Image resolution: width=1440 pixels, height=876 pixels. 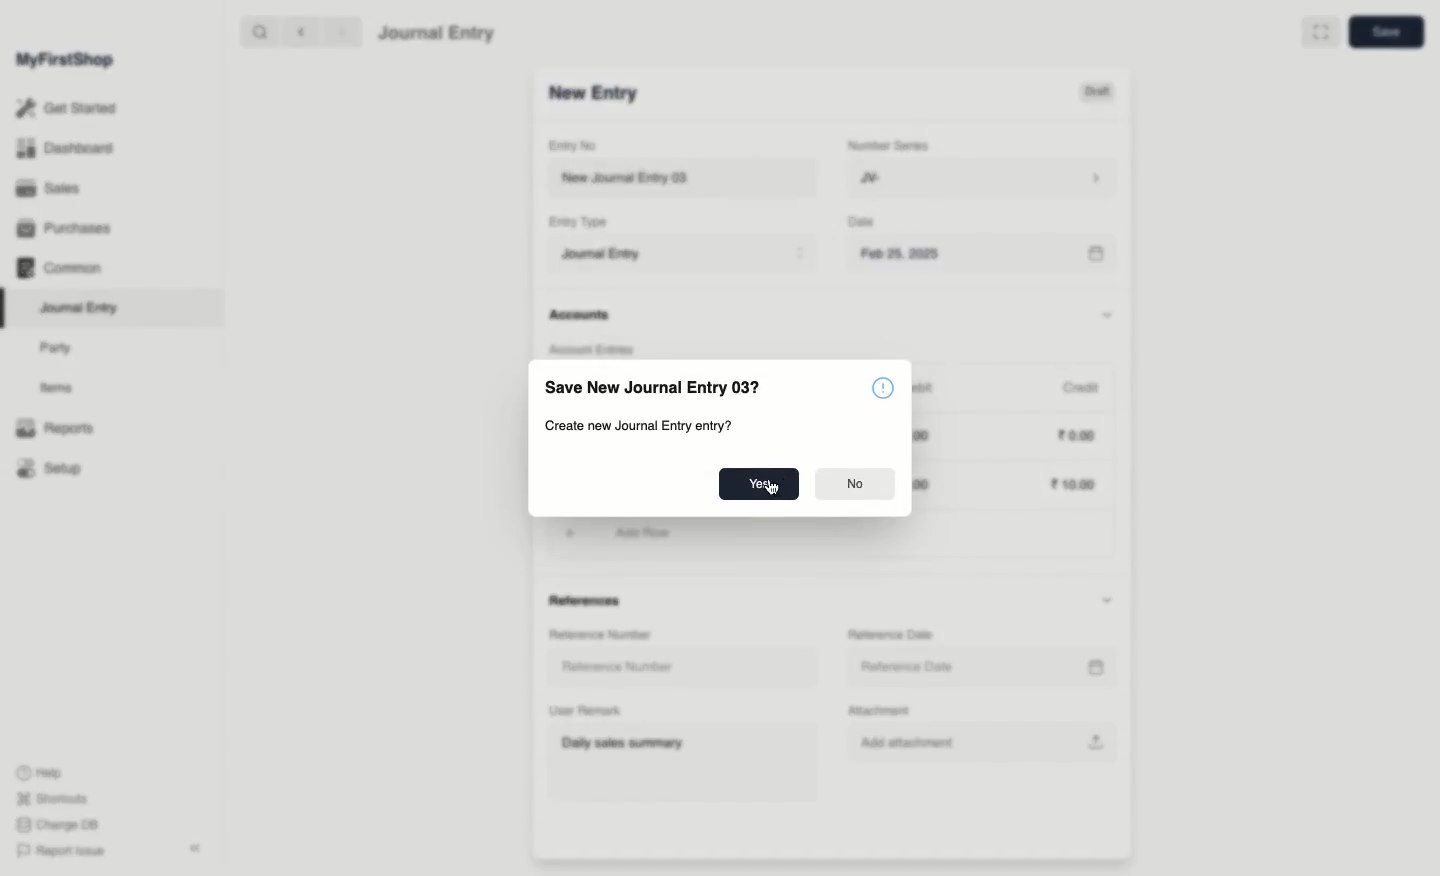 I want to click on Dashboard, so click(x=64, y=147).